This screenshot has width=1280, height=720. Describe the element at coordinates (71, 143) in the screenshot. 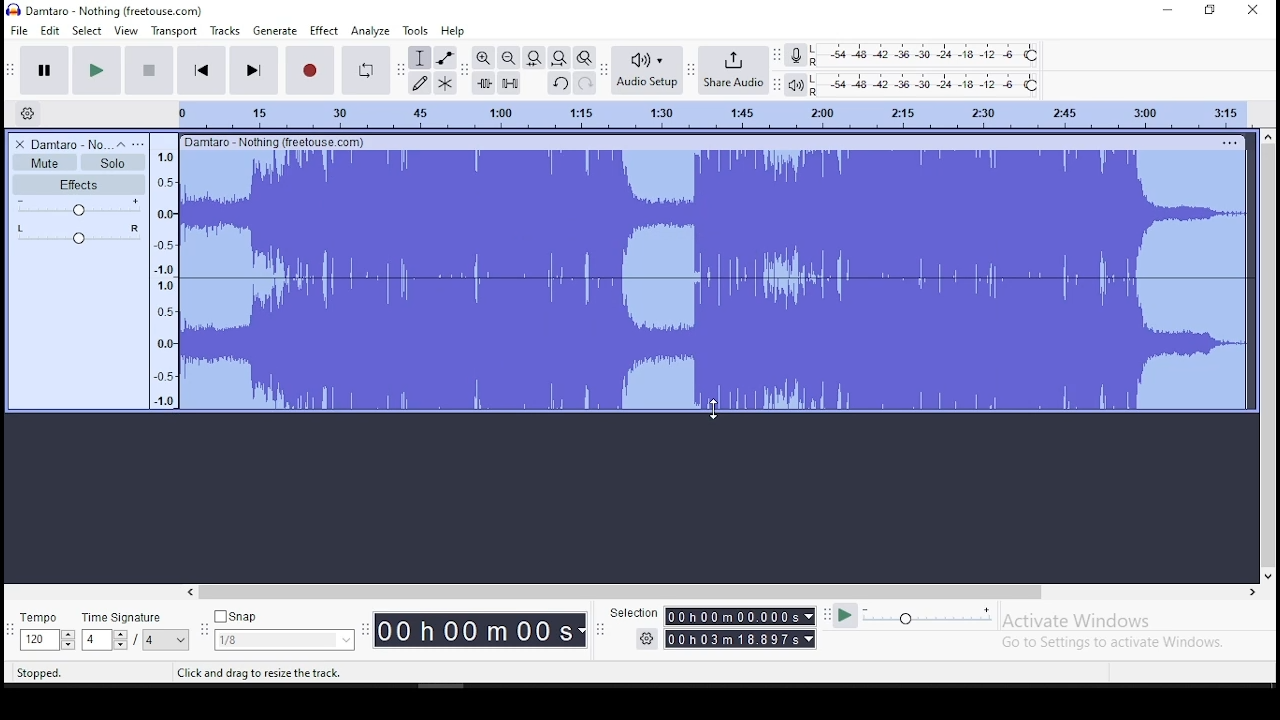

I see `Damtaro - No` at that location.